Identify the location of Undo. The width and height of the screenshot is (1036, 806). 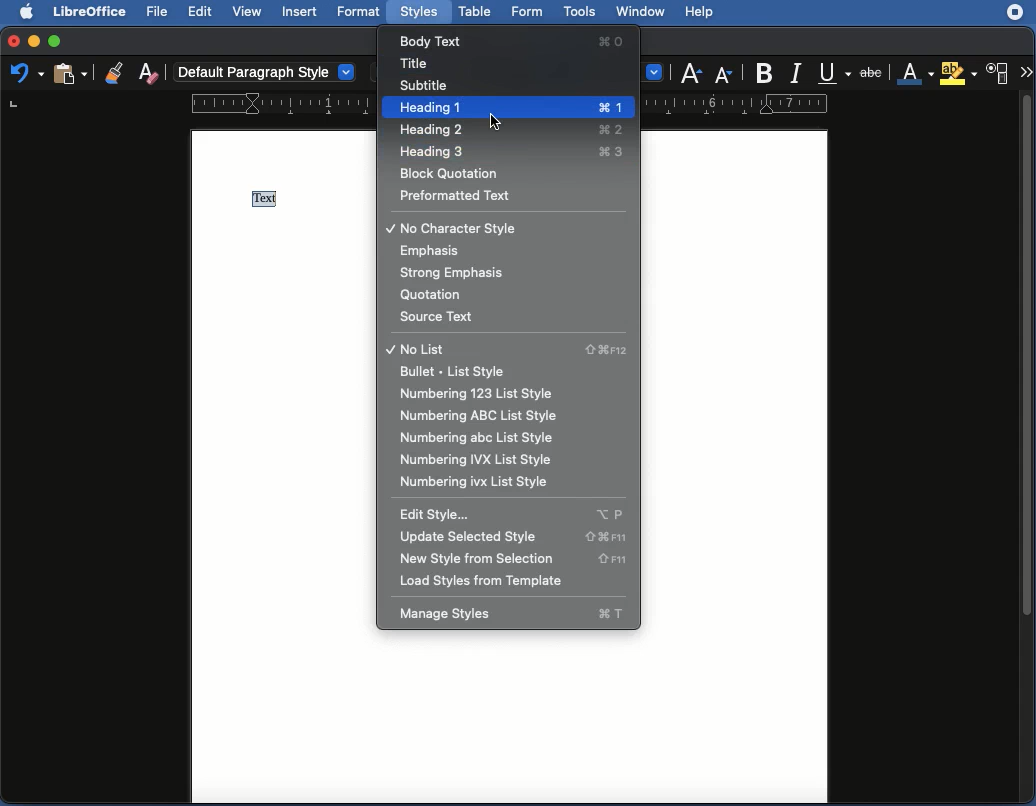
(26, 74).